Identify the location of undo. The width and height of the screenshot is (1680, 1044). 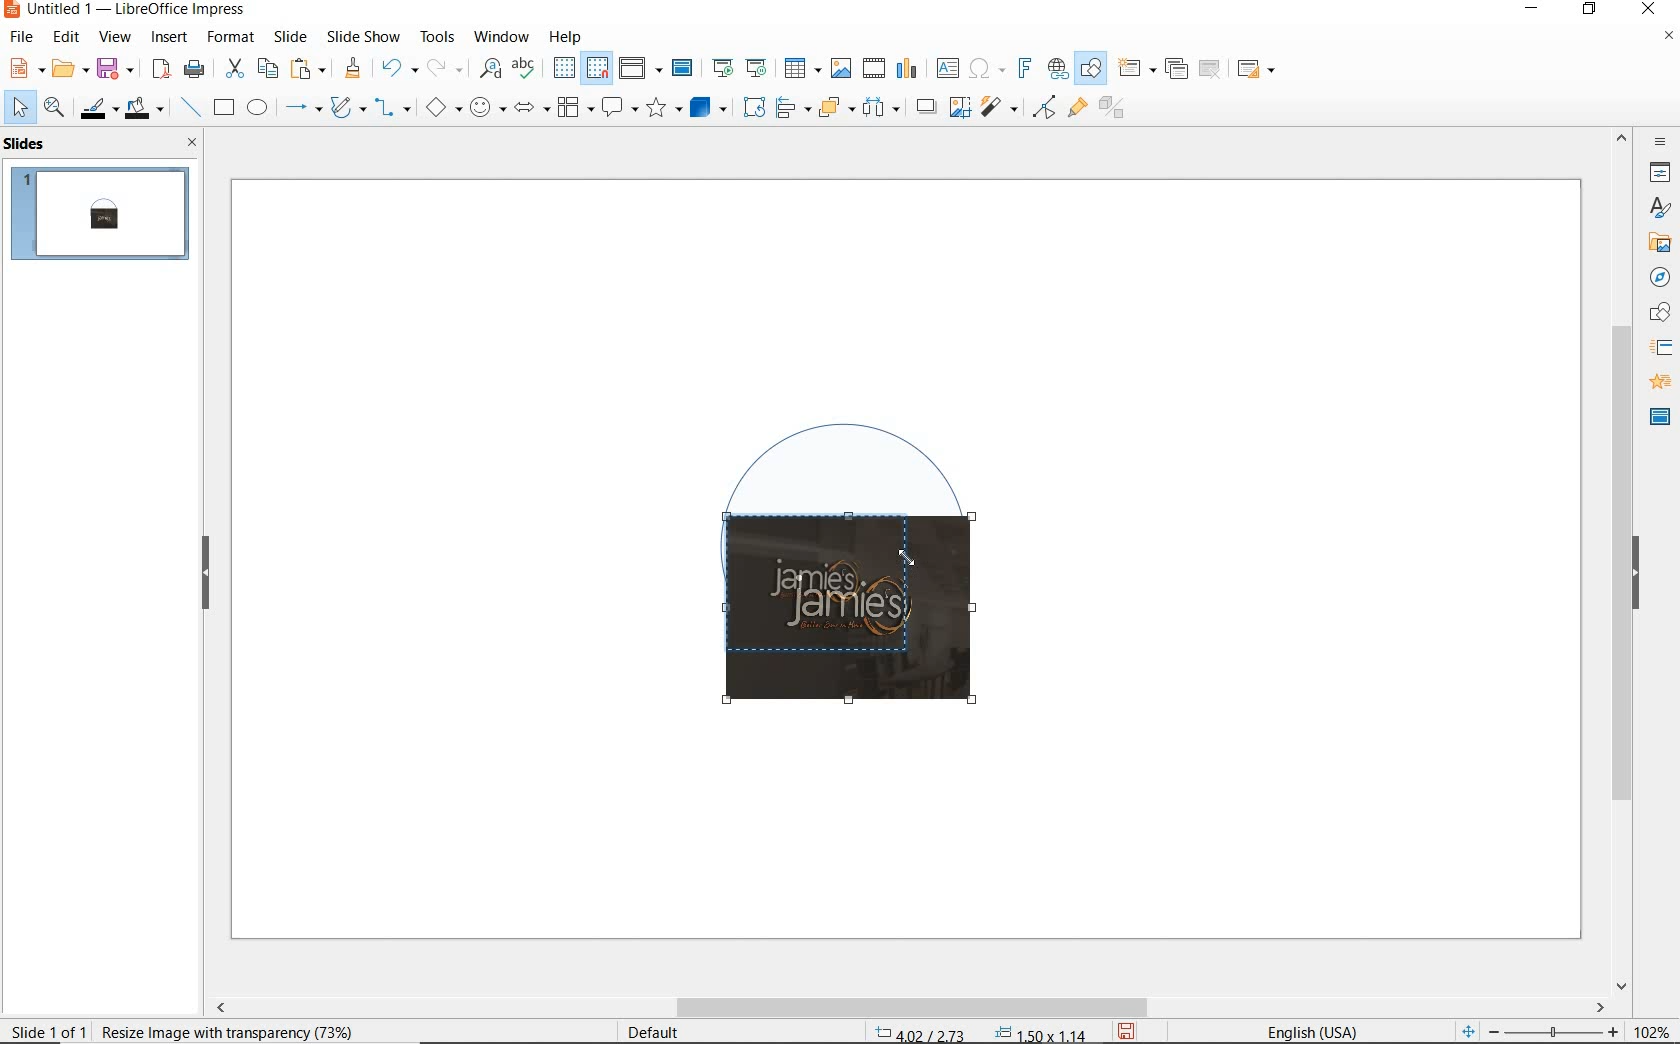
(396, 70).